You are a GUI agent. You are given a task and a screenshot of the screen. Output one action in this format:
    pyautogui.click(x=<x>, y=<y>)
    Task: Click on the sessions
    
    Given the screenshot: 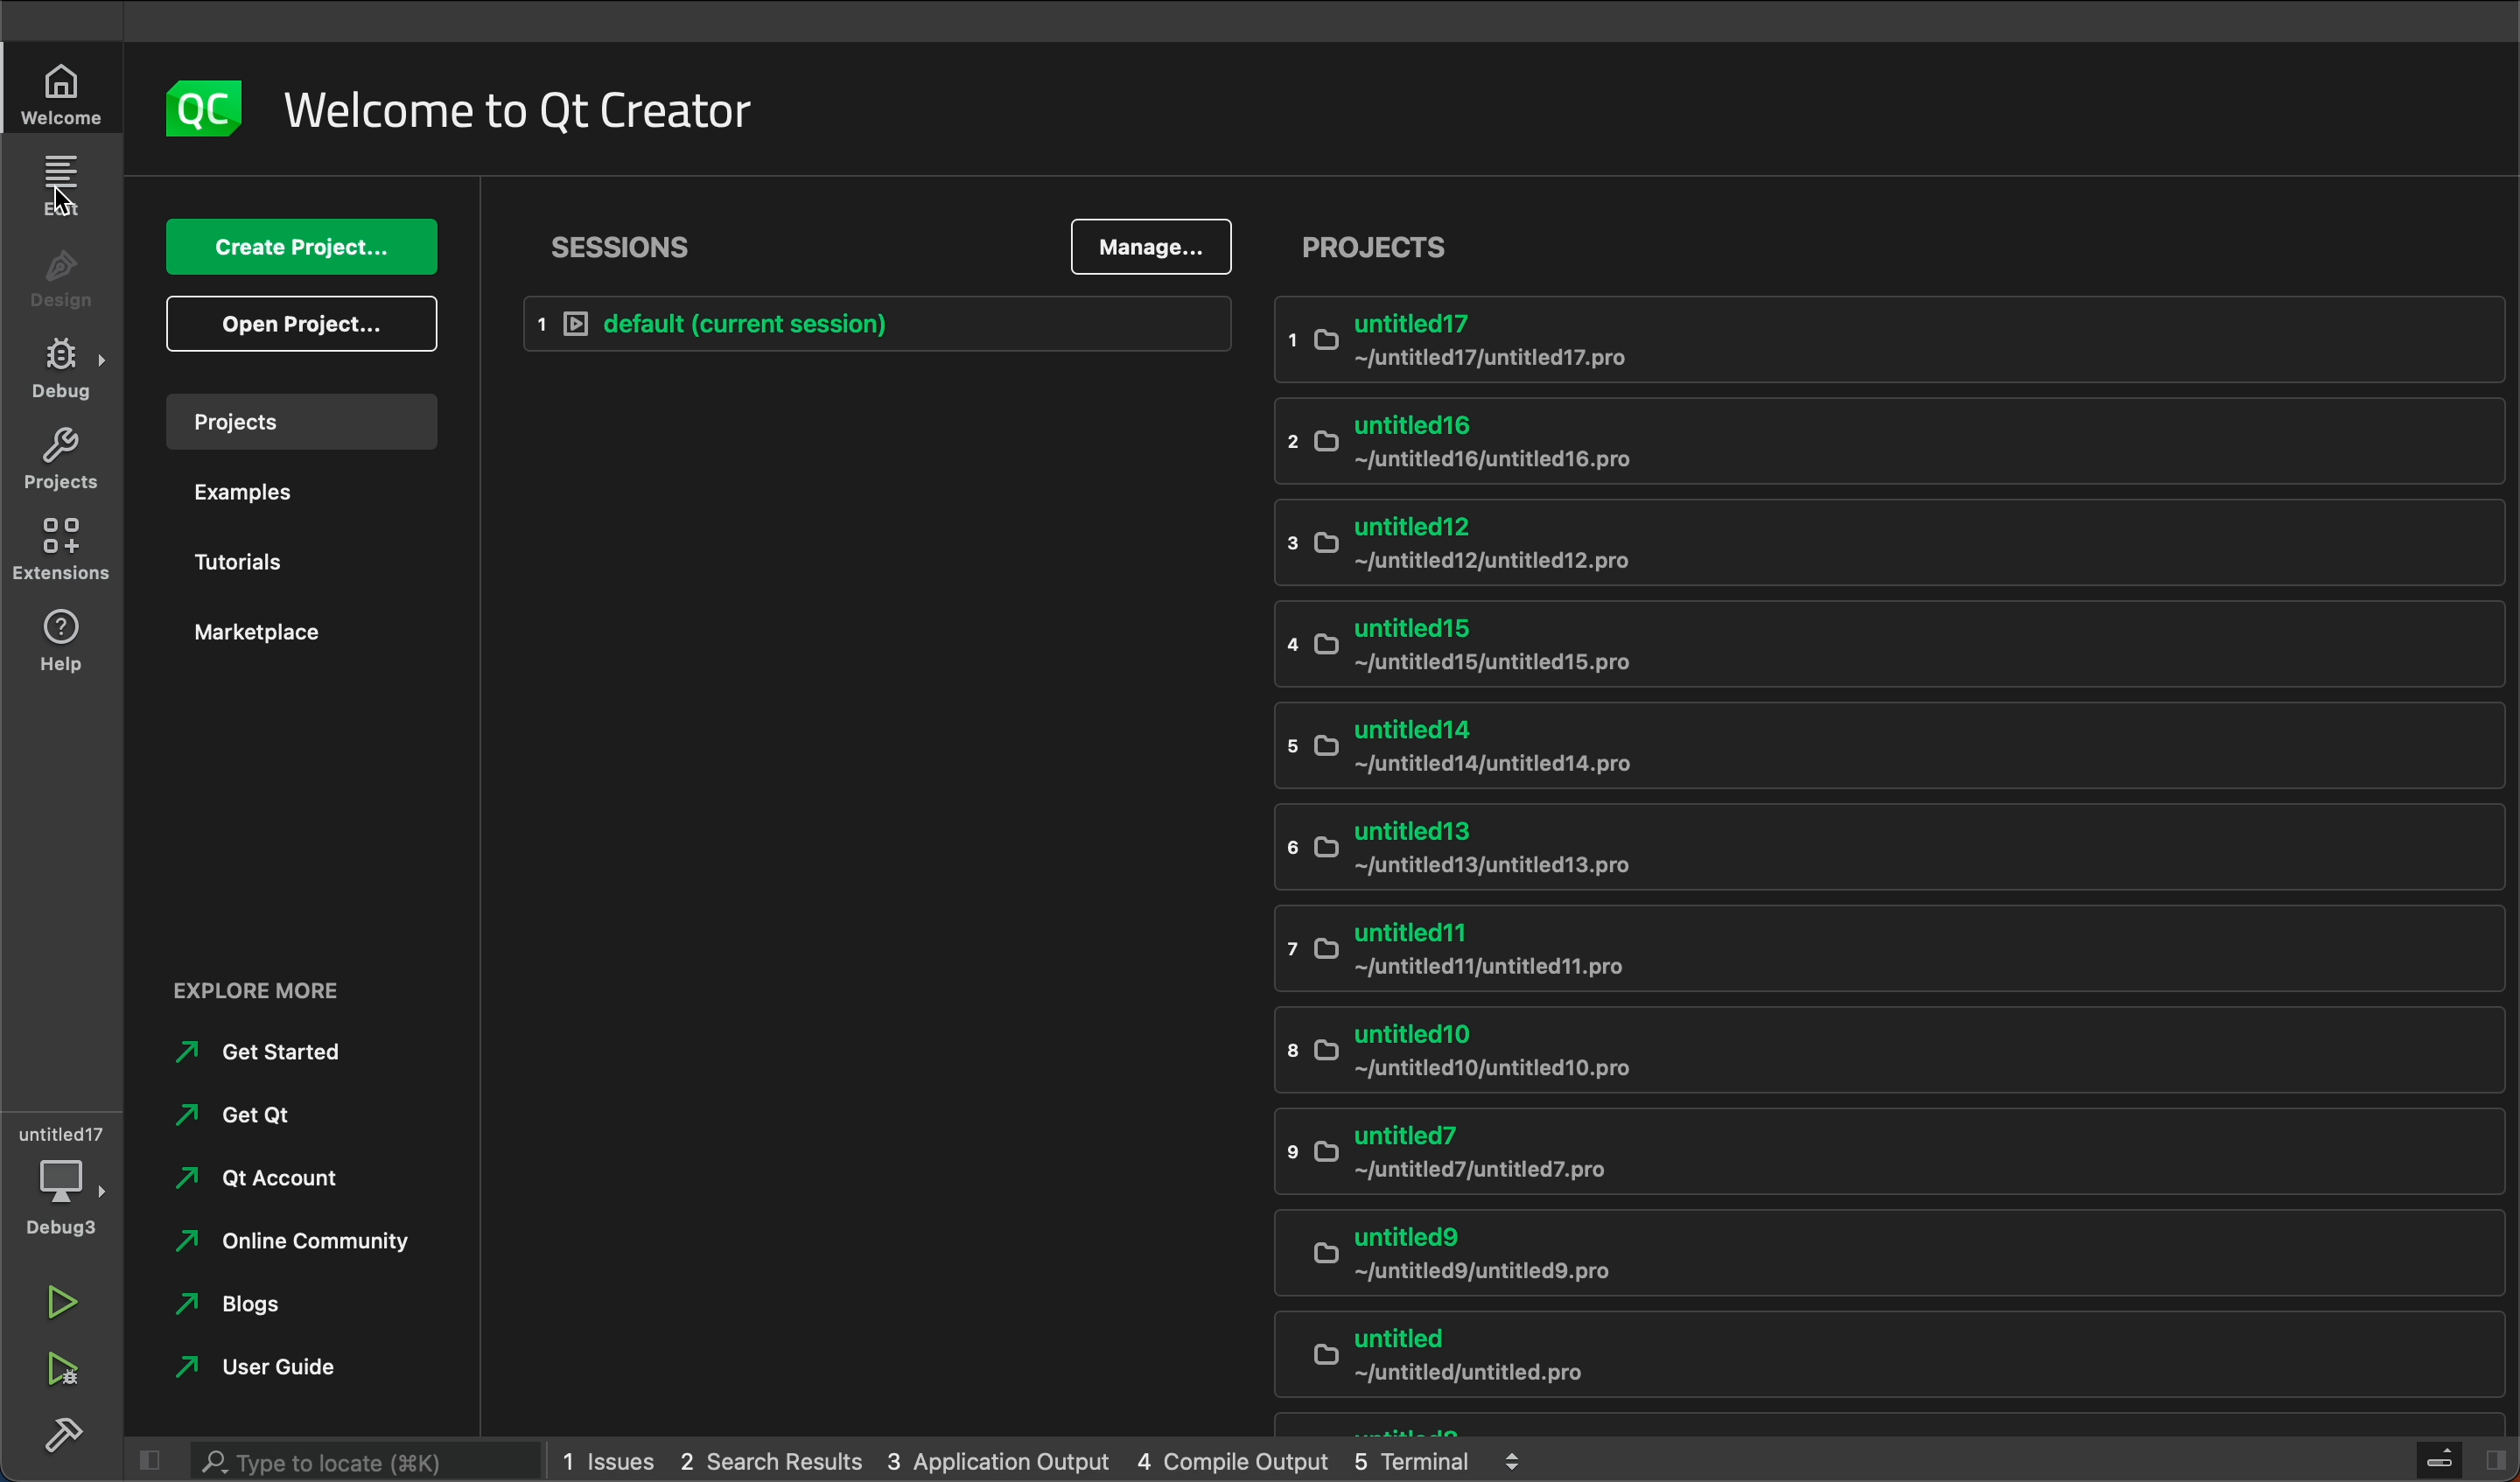 What is the action you would take?
    pyautogui.click(x=625, y=249)
    